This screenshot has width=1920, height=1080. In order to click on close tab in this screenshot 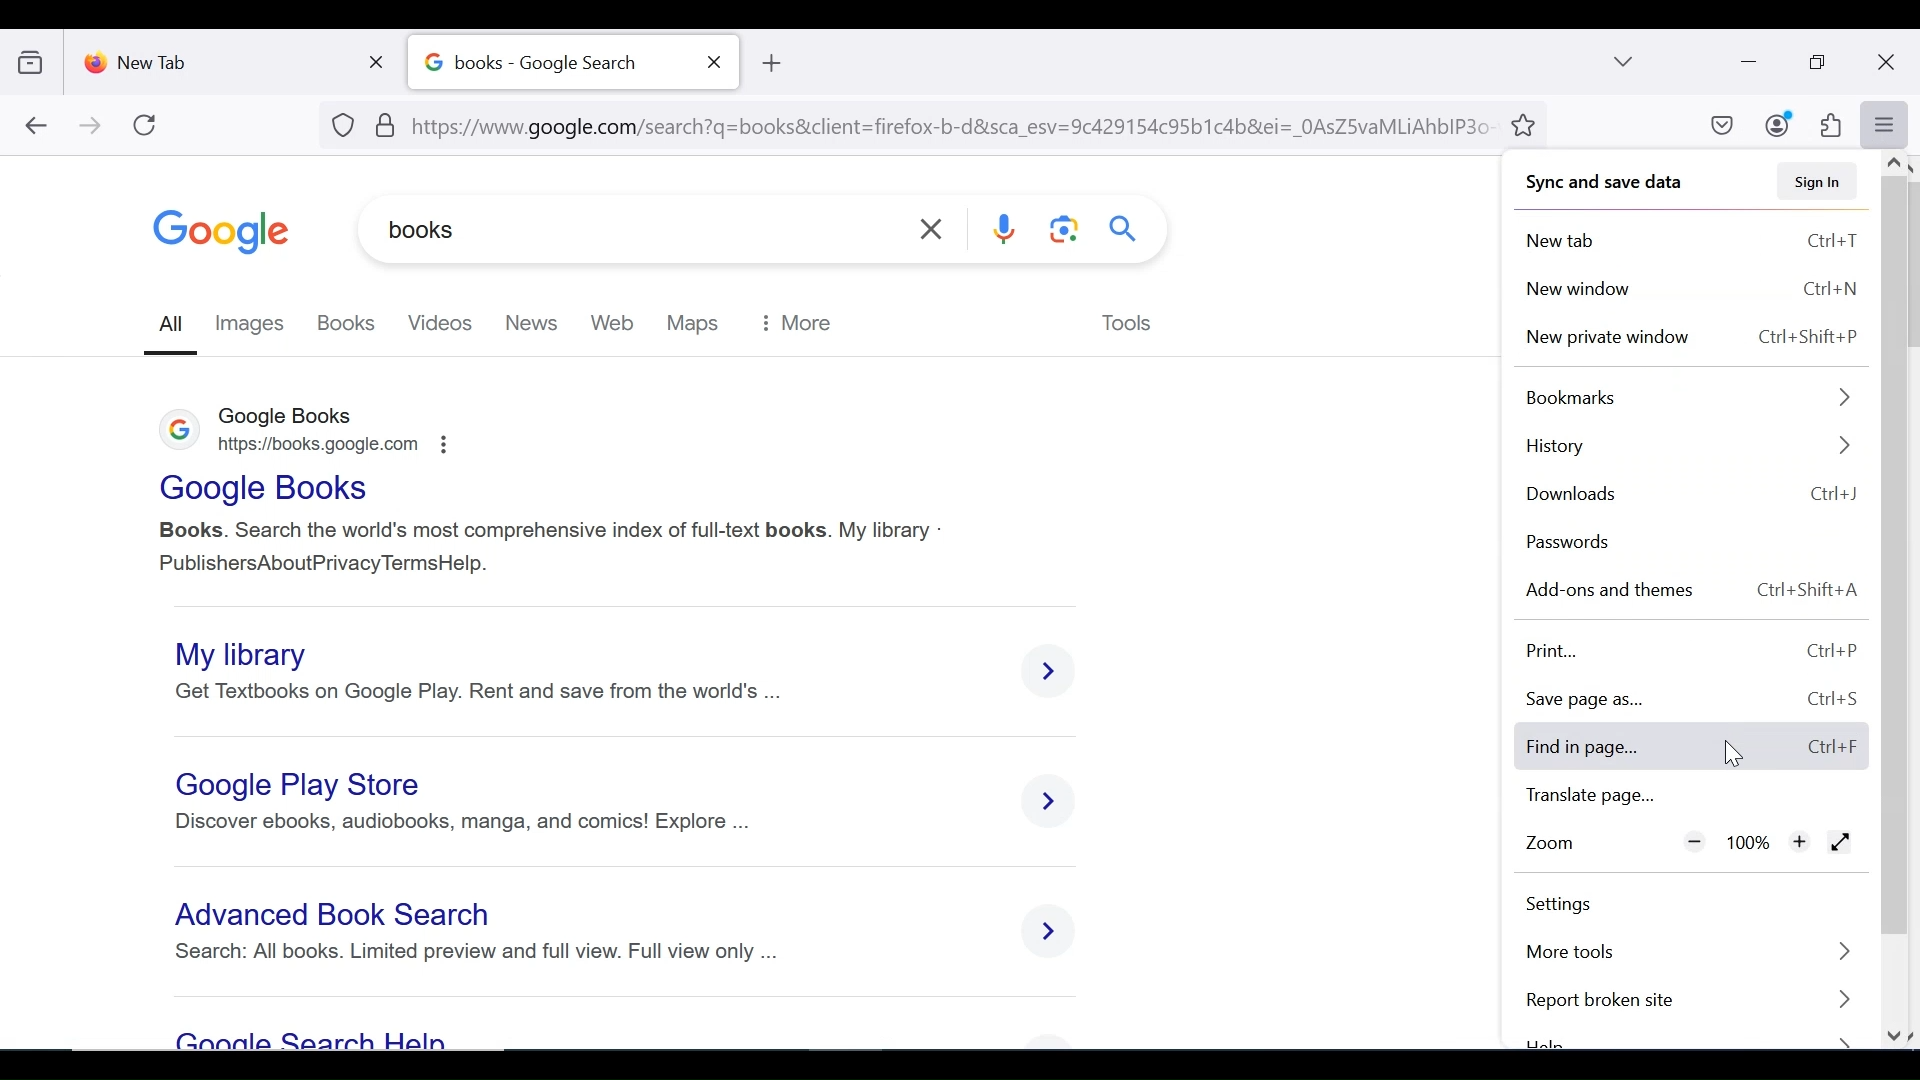, I will do `click(715, 62)`.